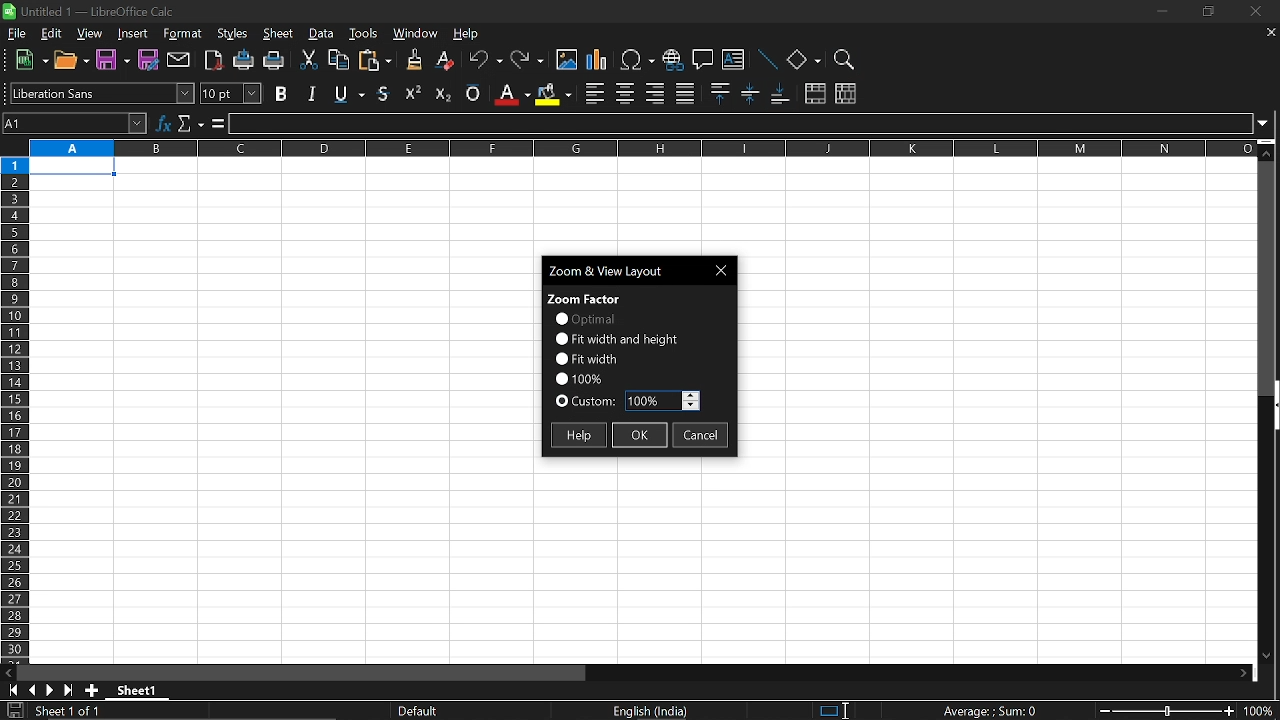 This screenshot has height=720, width=1280. Describe the element at coordinates (1166, 712) in the screenshot. I see `change zoom` at that location.